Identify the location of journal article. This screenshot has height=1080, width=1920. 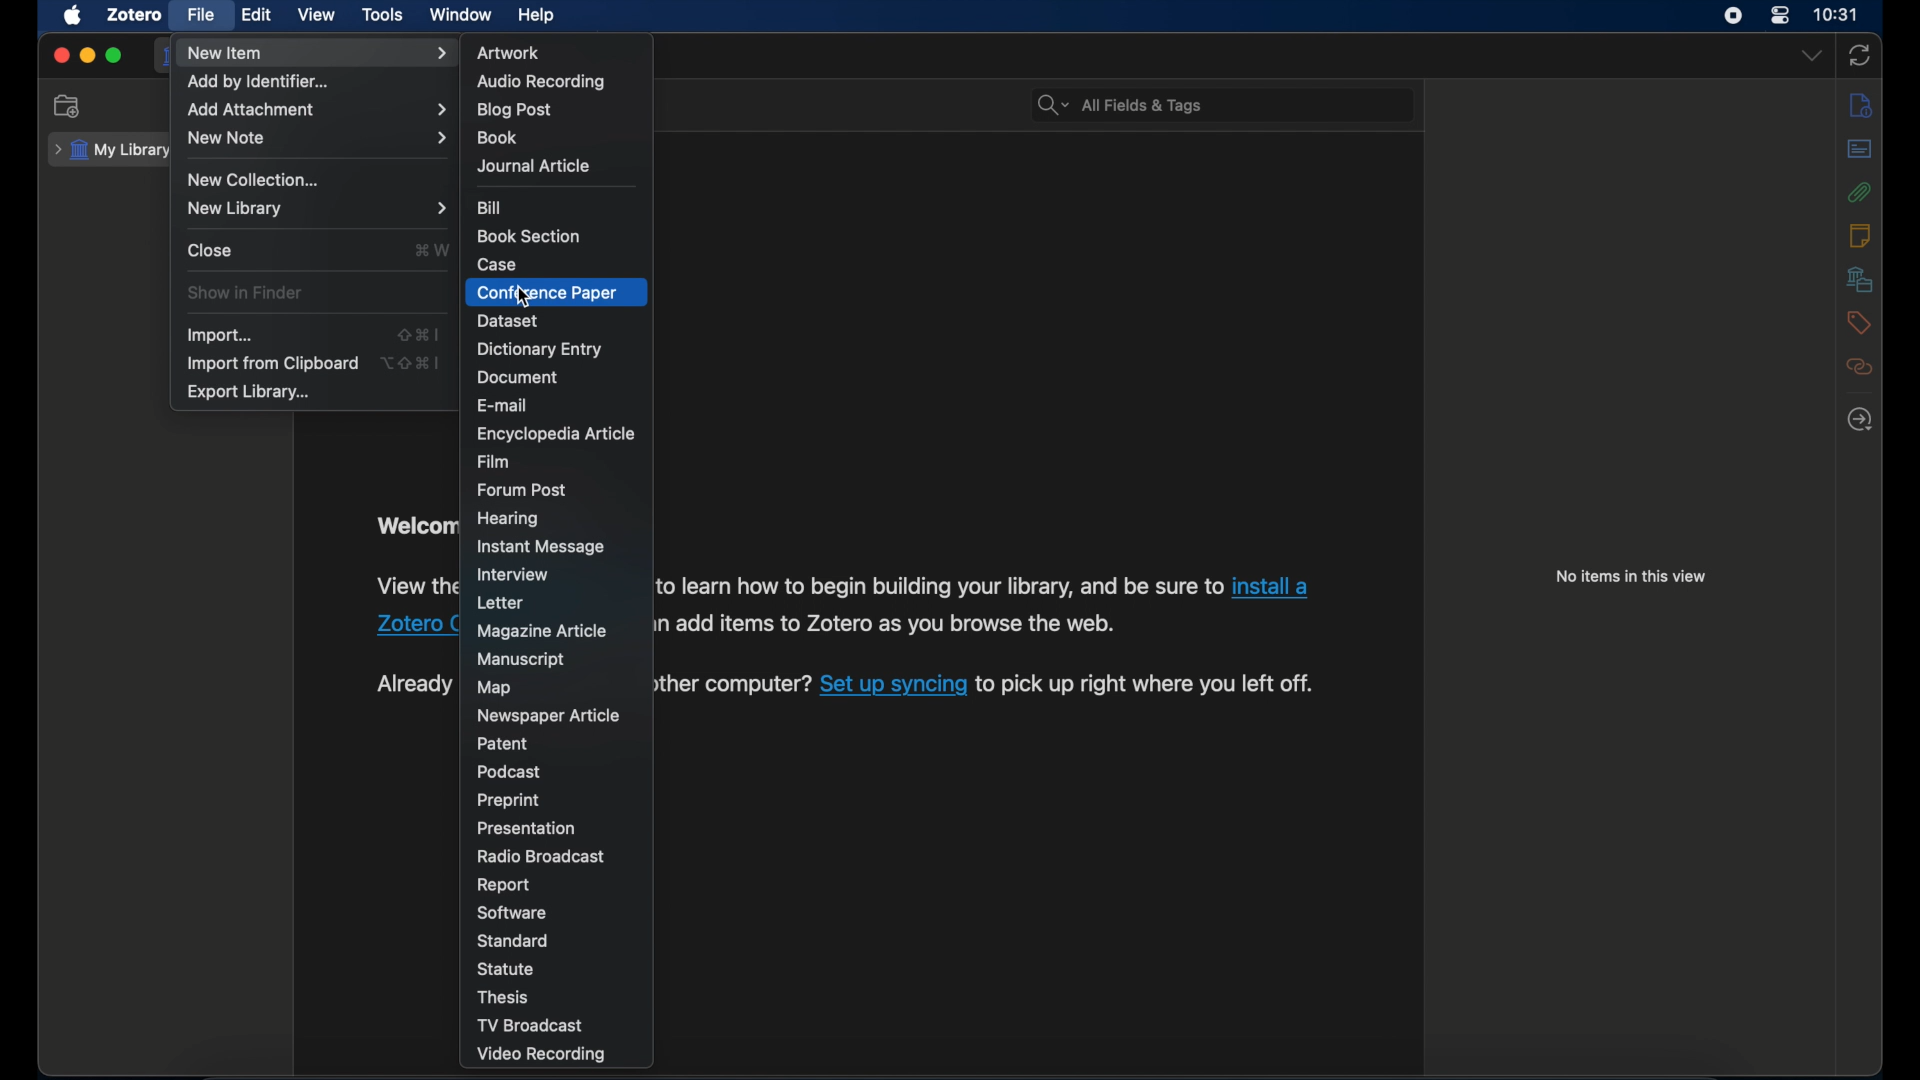
(533, 165).